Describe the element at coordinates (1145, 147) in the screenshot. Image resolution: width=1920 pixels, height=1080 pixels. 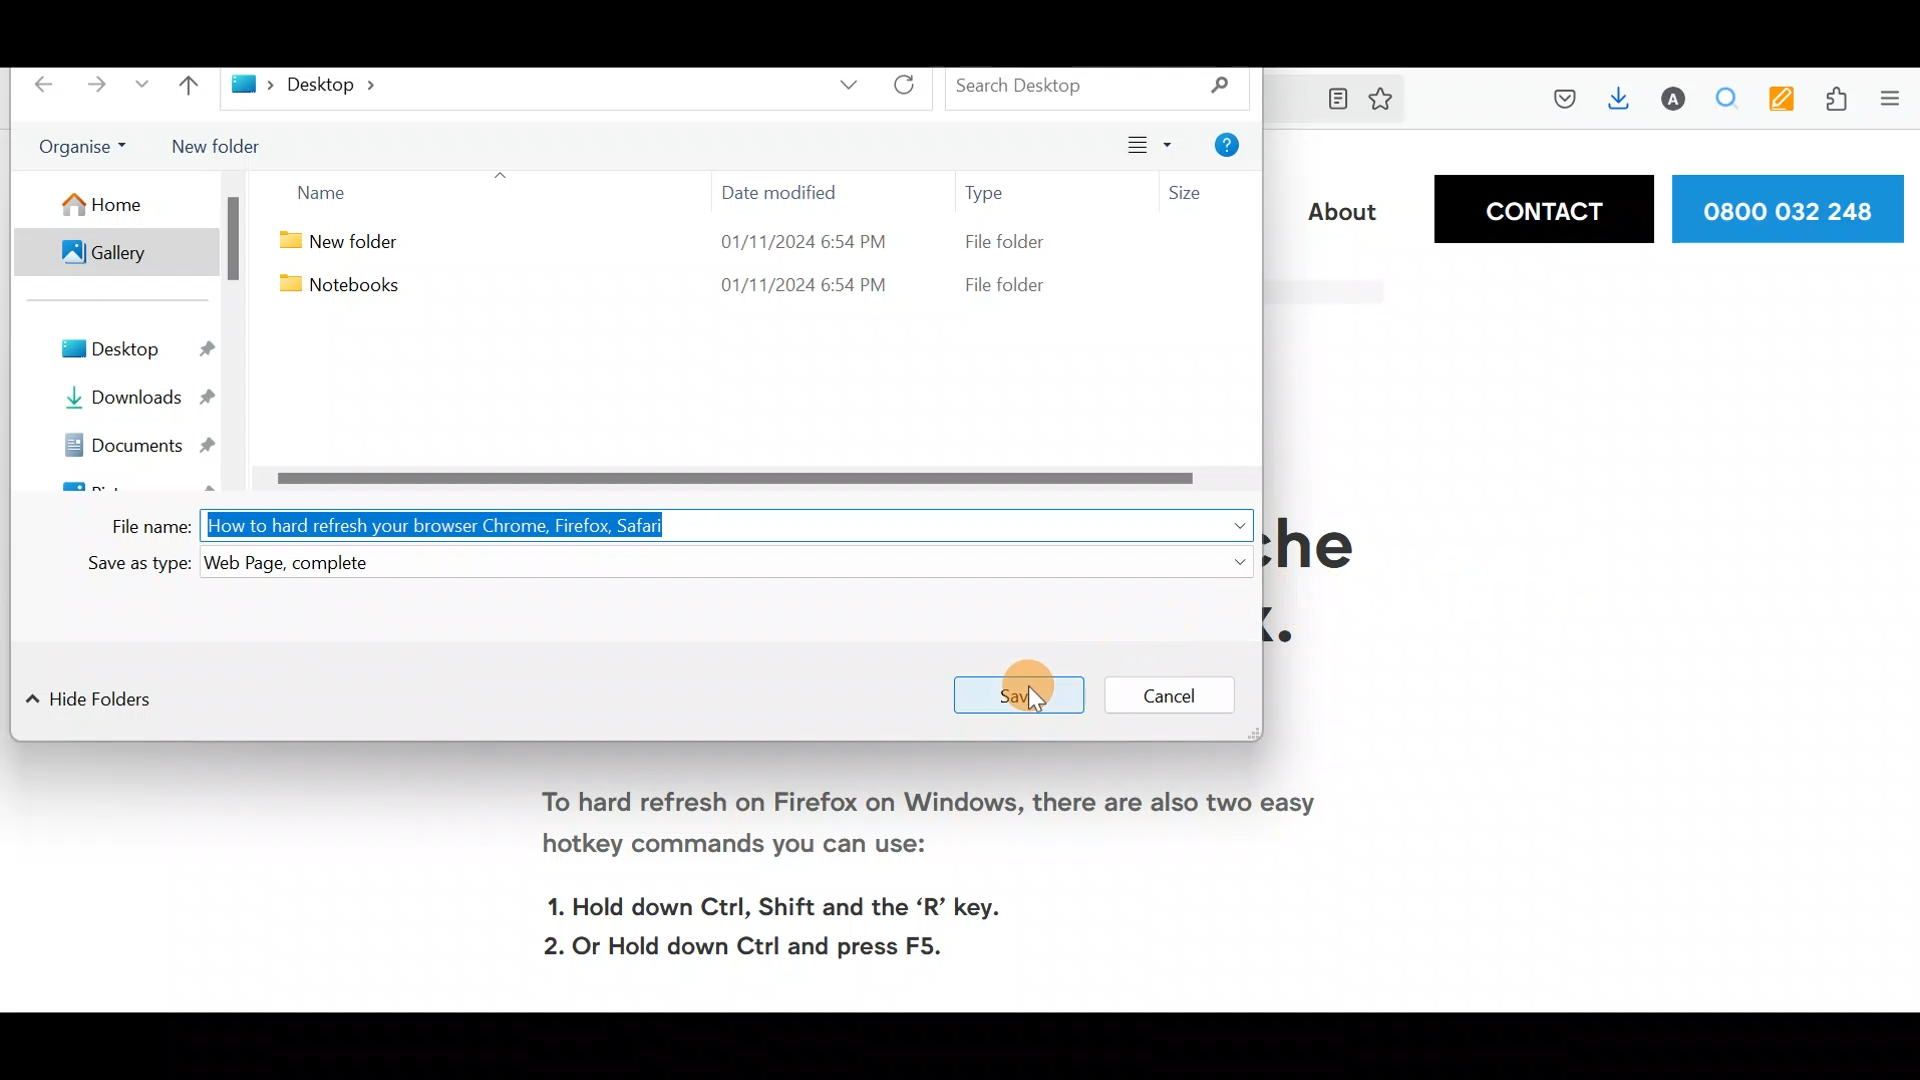
I see `Change your view` at that location.